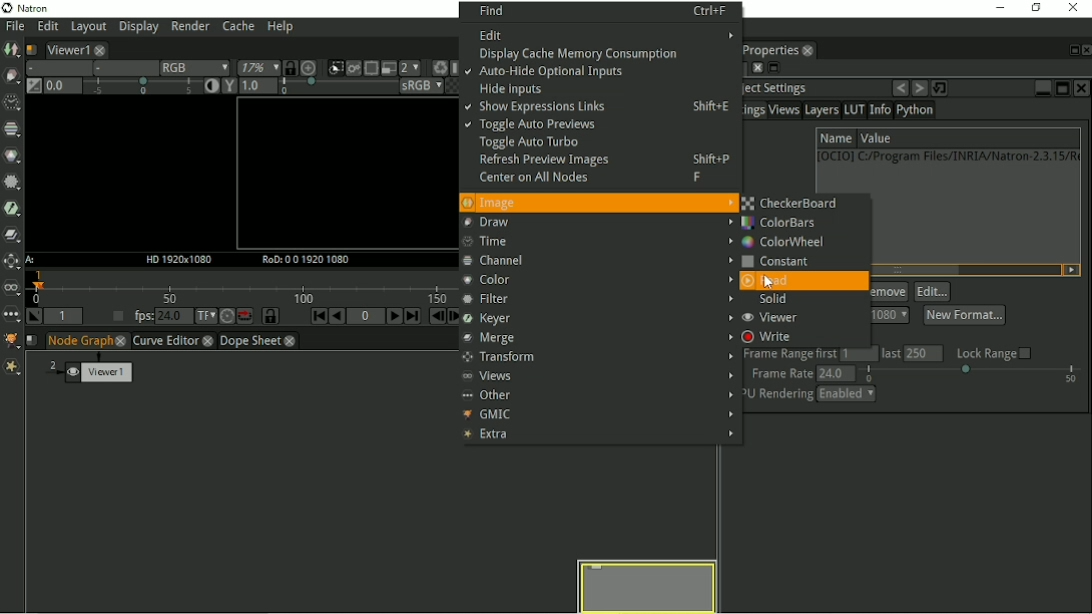  What do you see at coordinates (409, 67) in the screenshot?
I see `Scale down render` at bounding box center [409, 67].